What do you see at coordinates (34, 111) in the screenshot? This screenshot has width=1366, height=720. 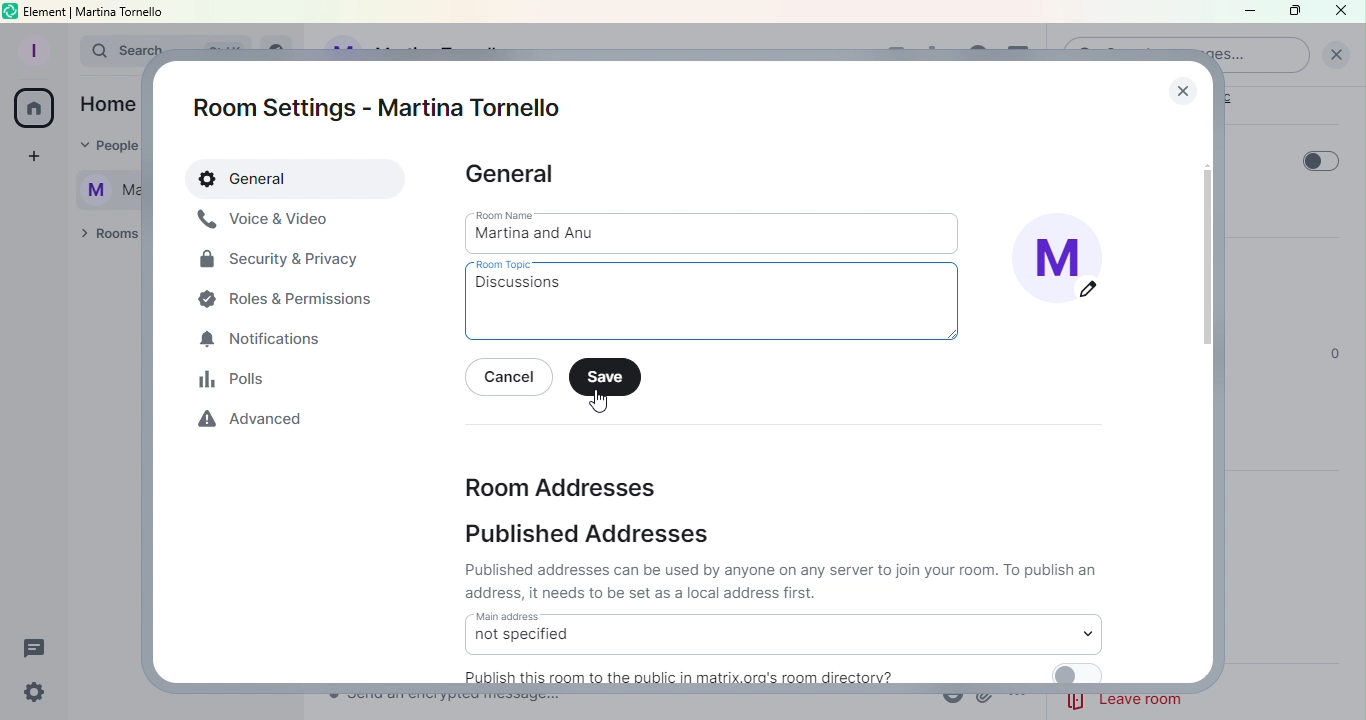 I see `Home` at bounding box center [34, 111].